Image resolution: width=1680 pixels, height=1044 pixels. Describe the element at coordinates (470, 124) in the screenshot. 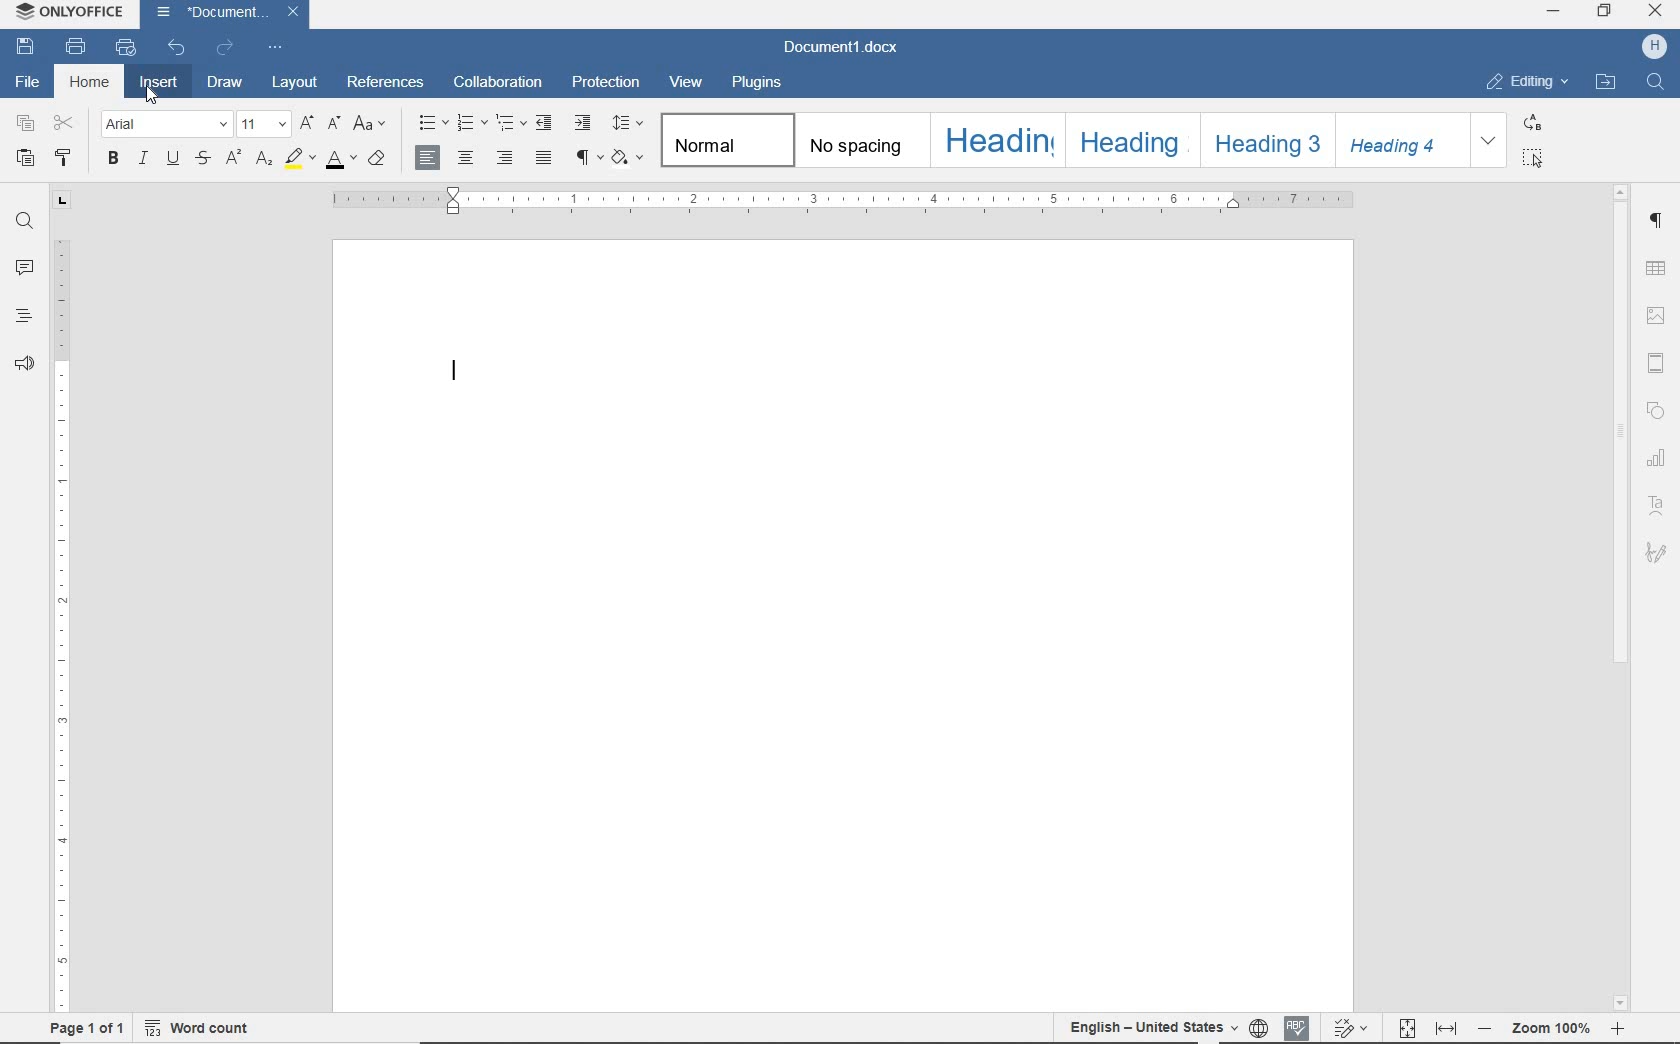

I see `numbering` at that location.